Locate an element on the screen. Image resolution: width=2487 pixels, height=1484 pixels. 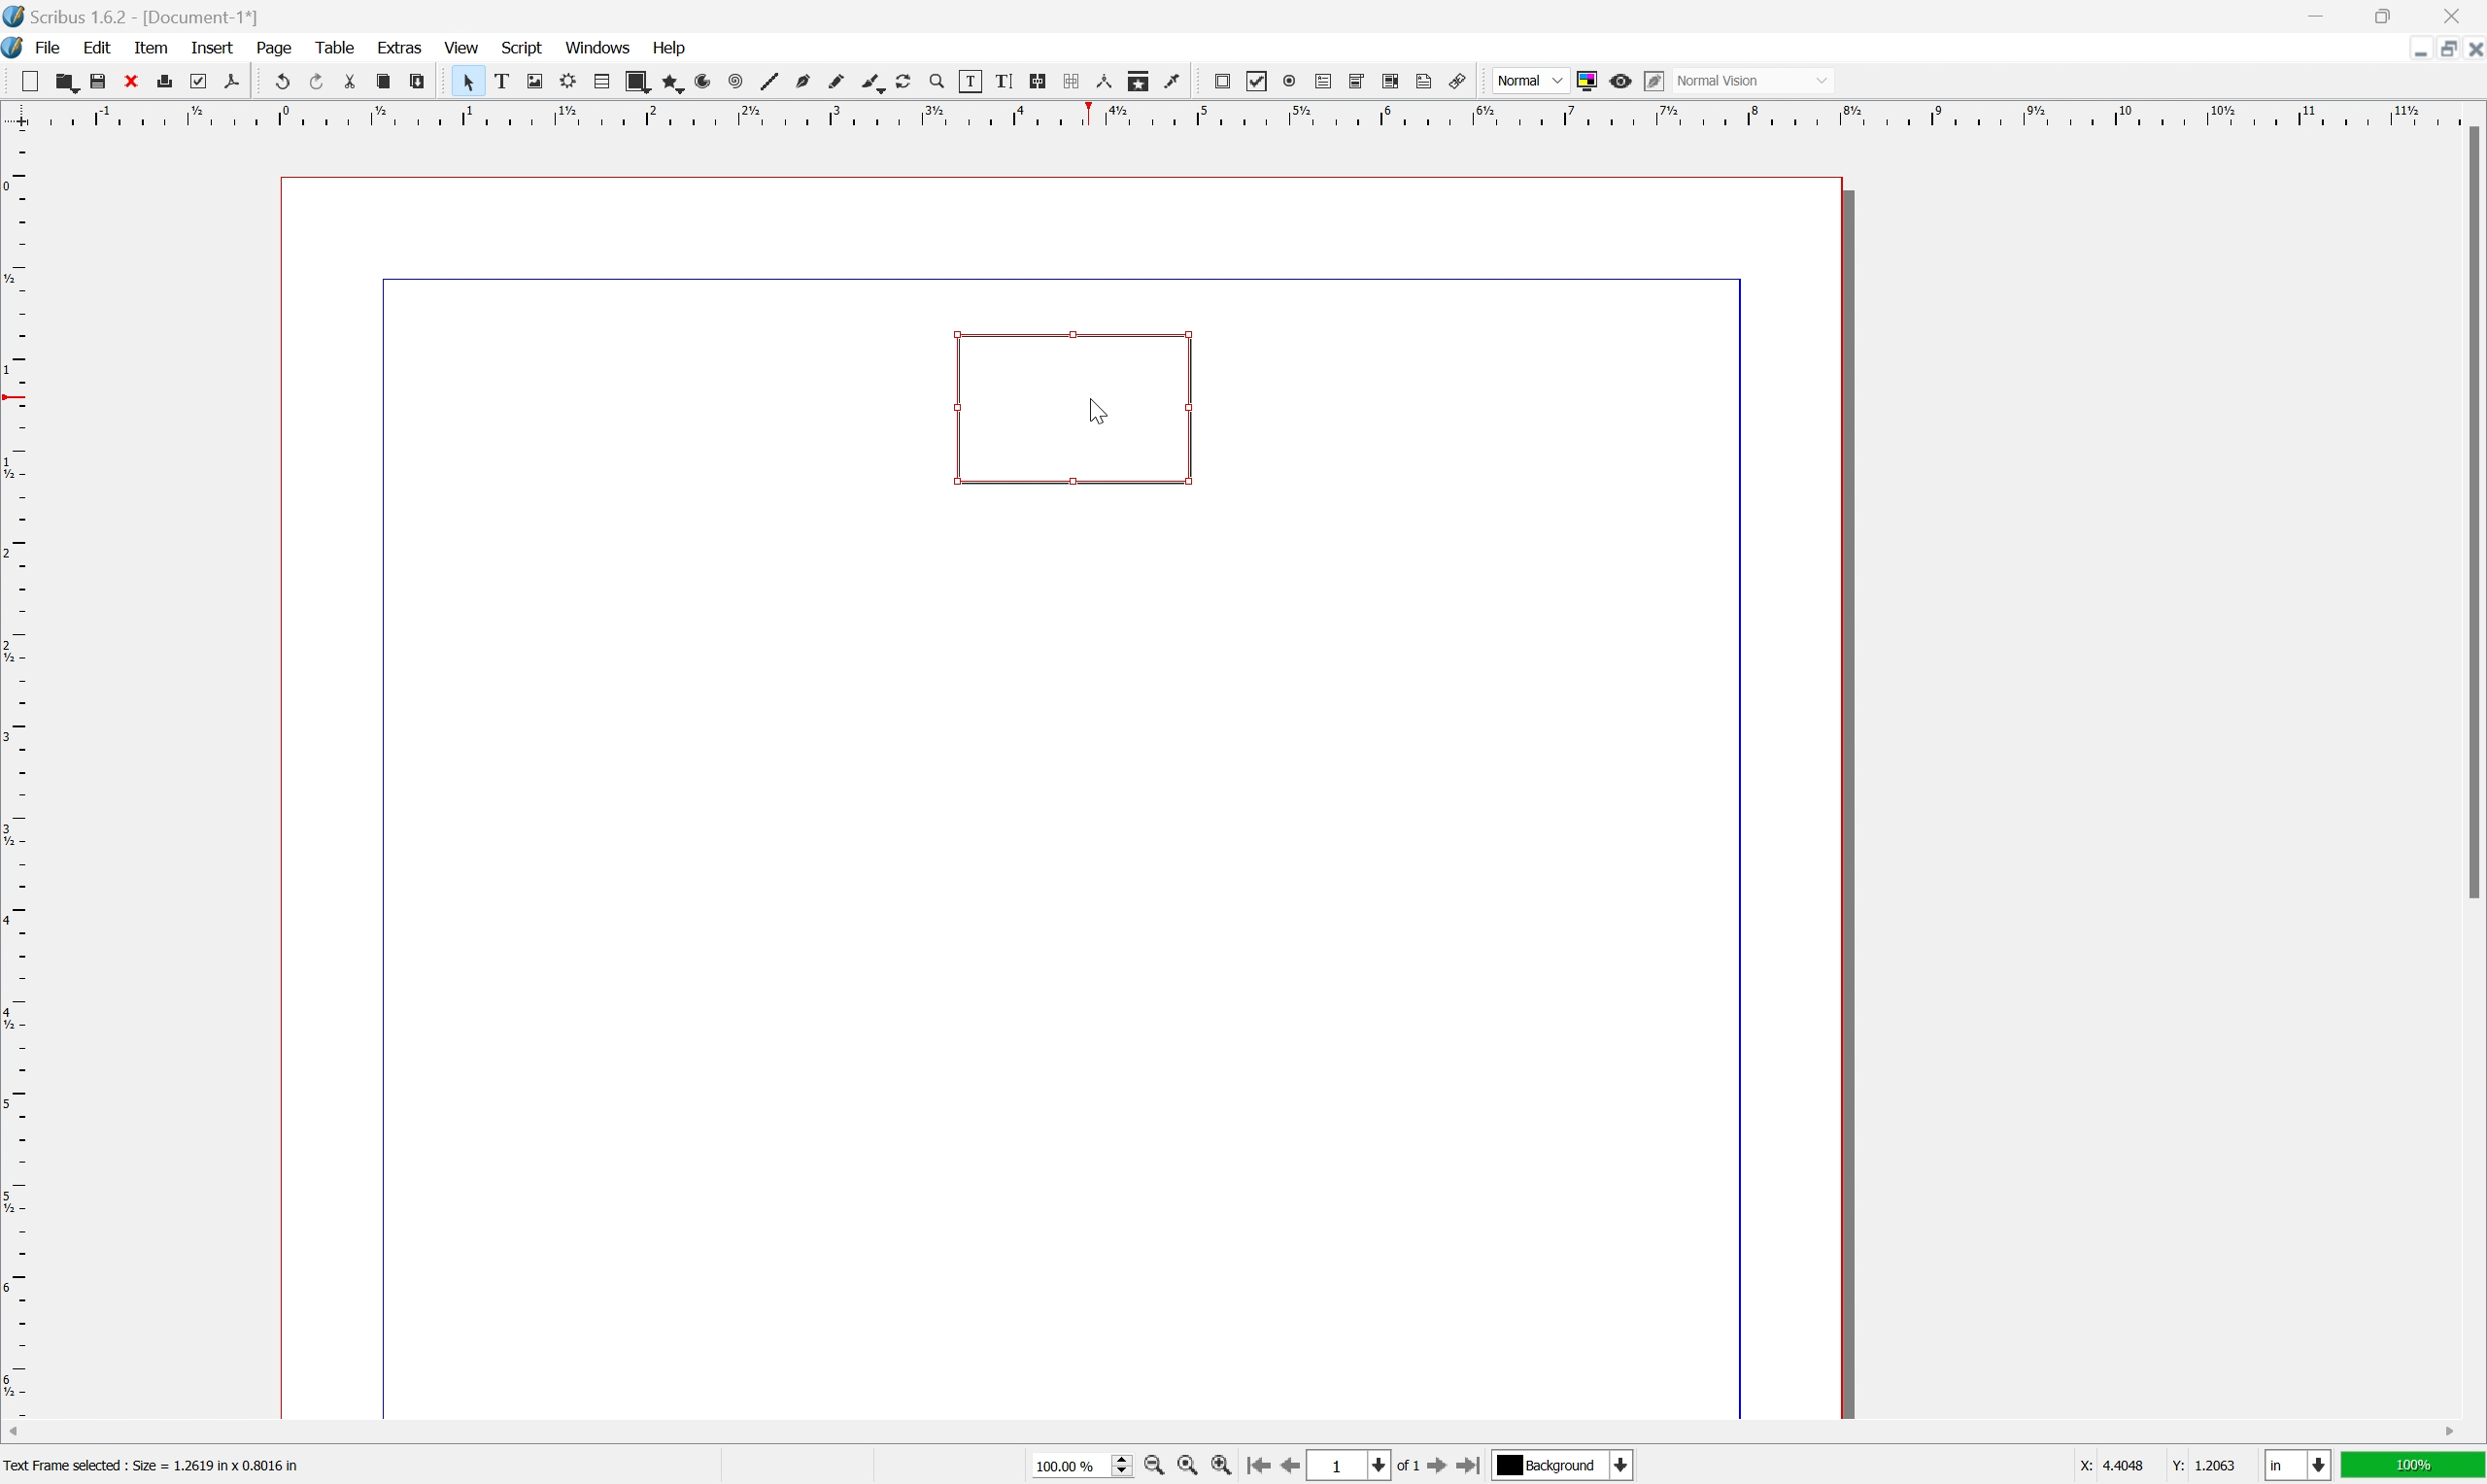
item is located at coordinates (154, 47).